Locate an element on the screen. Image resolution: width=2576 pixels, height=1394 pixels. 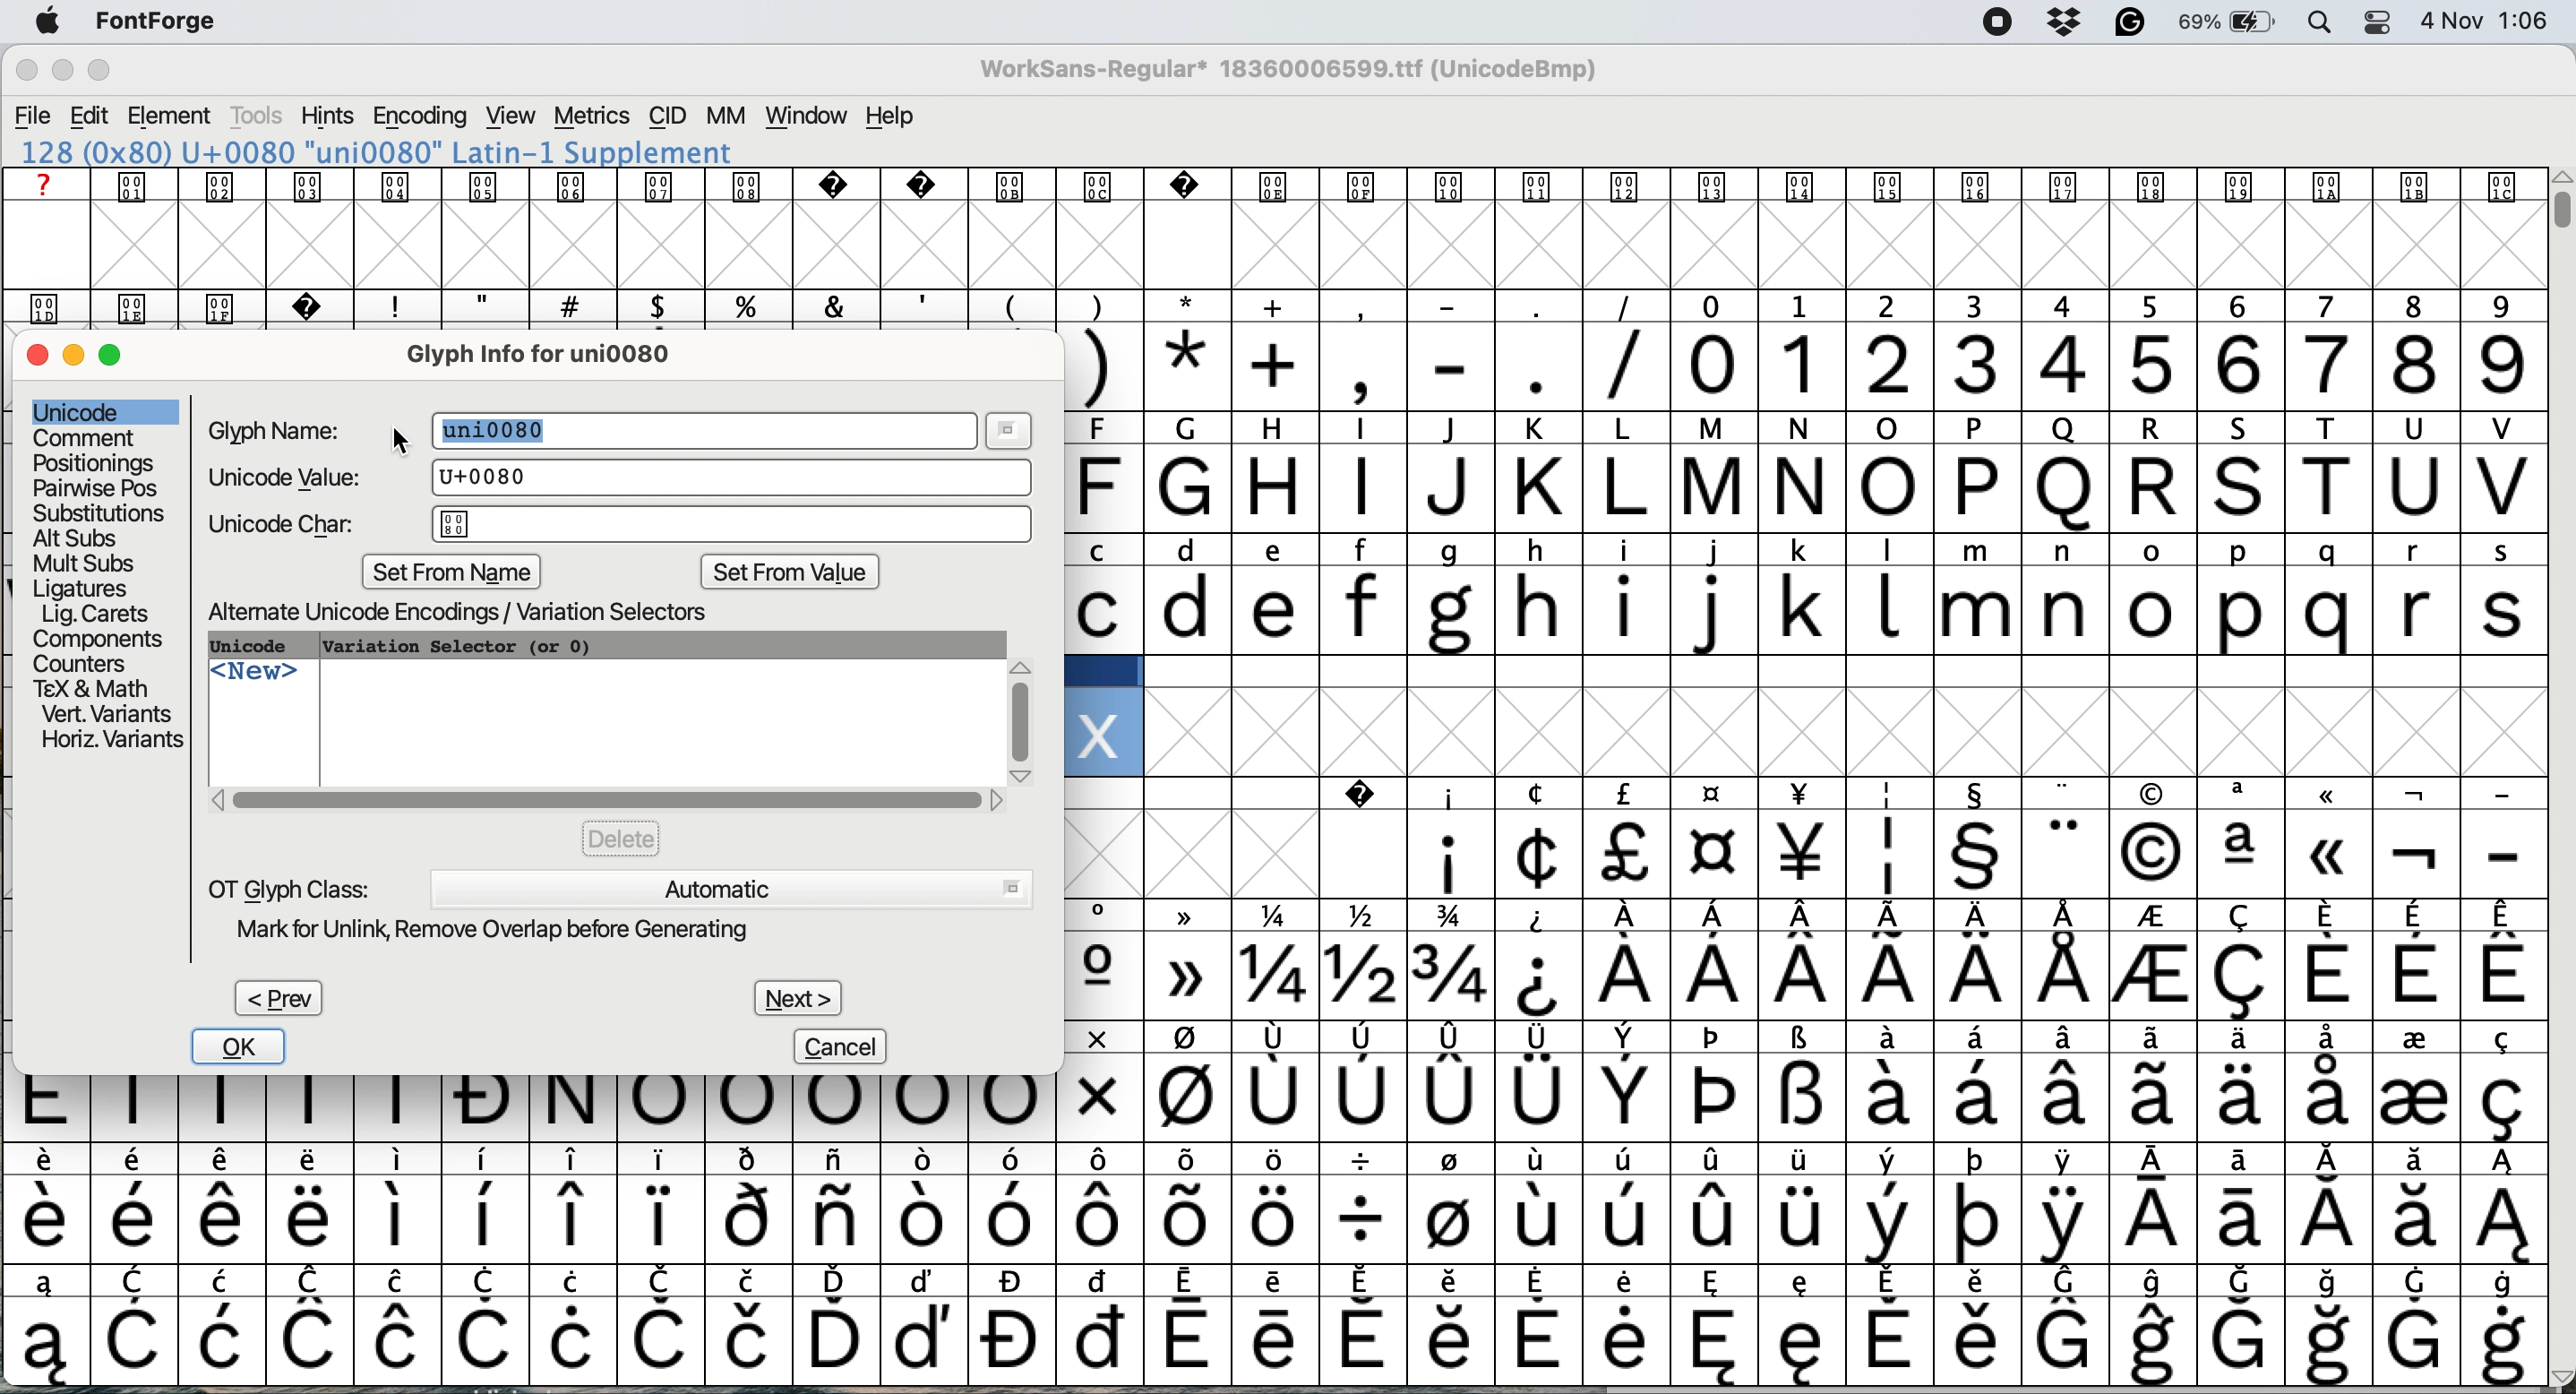
horizontal scroll bar is located at coordinates (607, 800).